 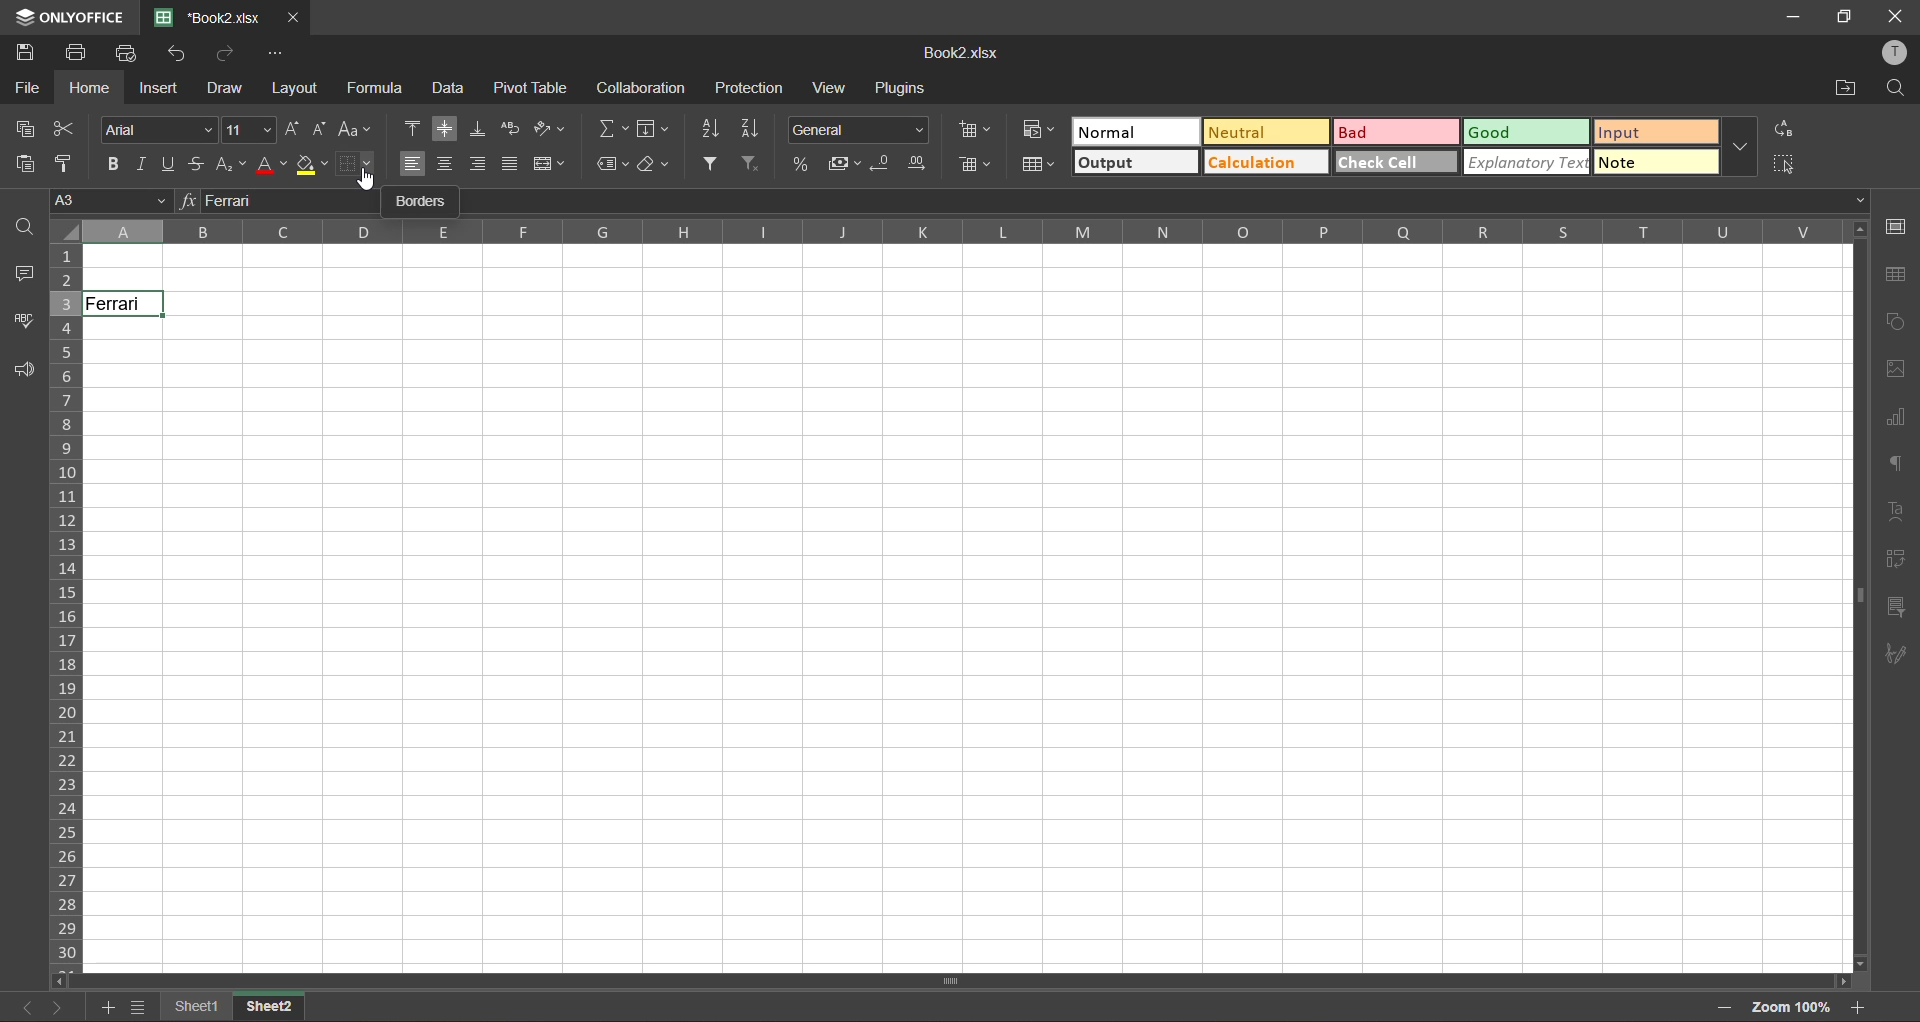 I want to click on add sheet, so click(x=104, y=1009).